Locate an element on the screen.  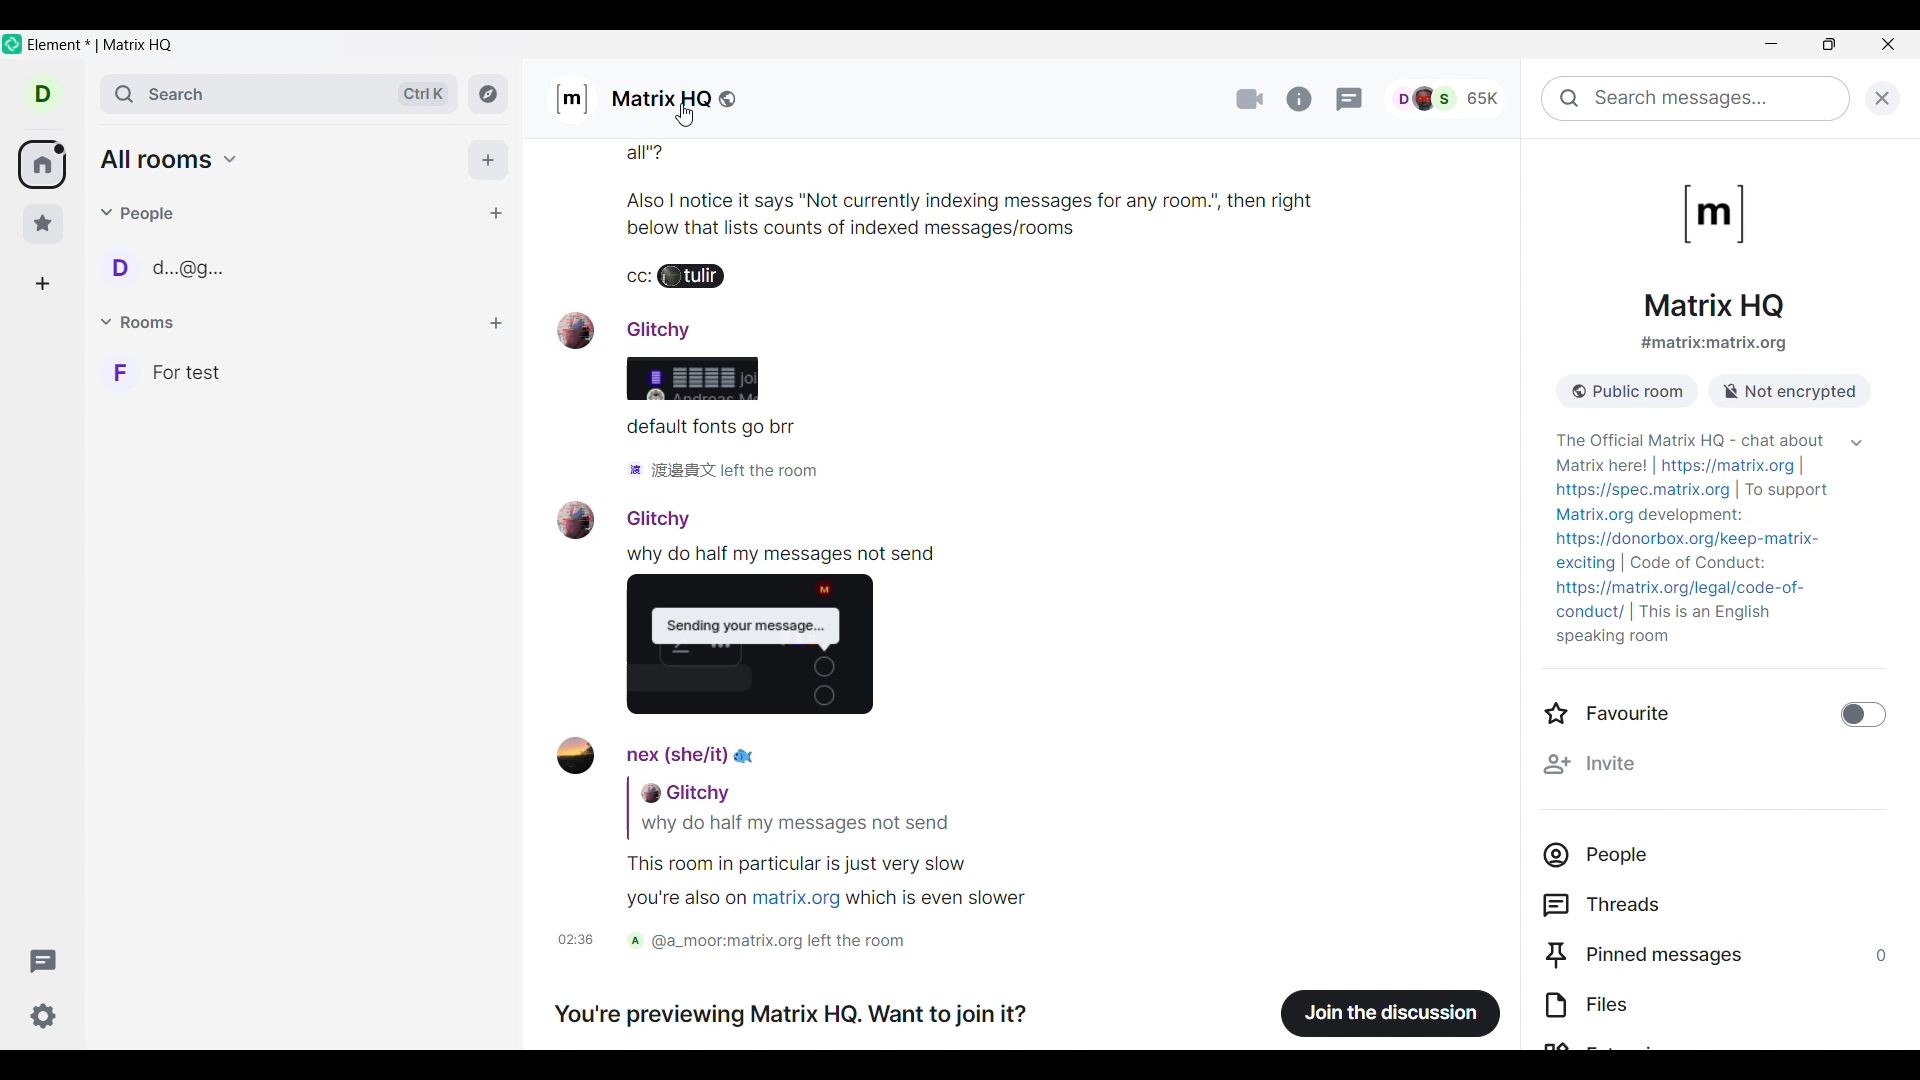
cc is located at coordinates (634, 279).